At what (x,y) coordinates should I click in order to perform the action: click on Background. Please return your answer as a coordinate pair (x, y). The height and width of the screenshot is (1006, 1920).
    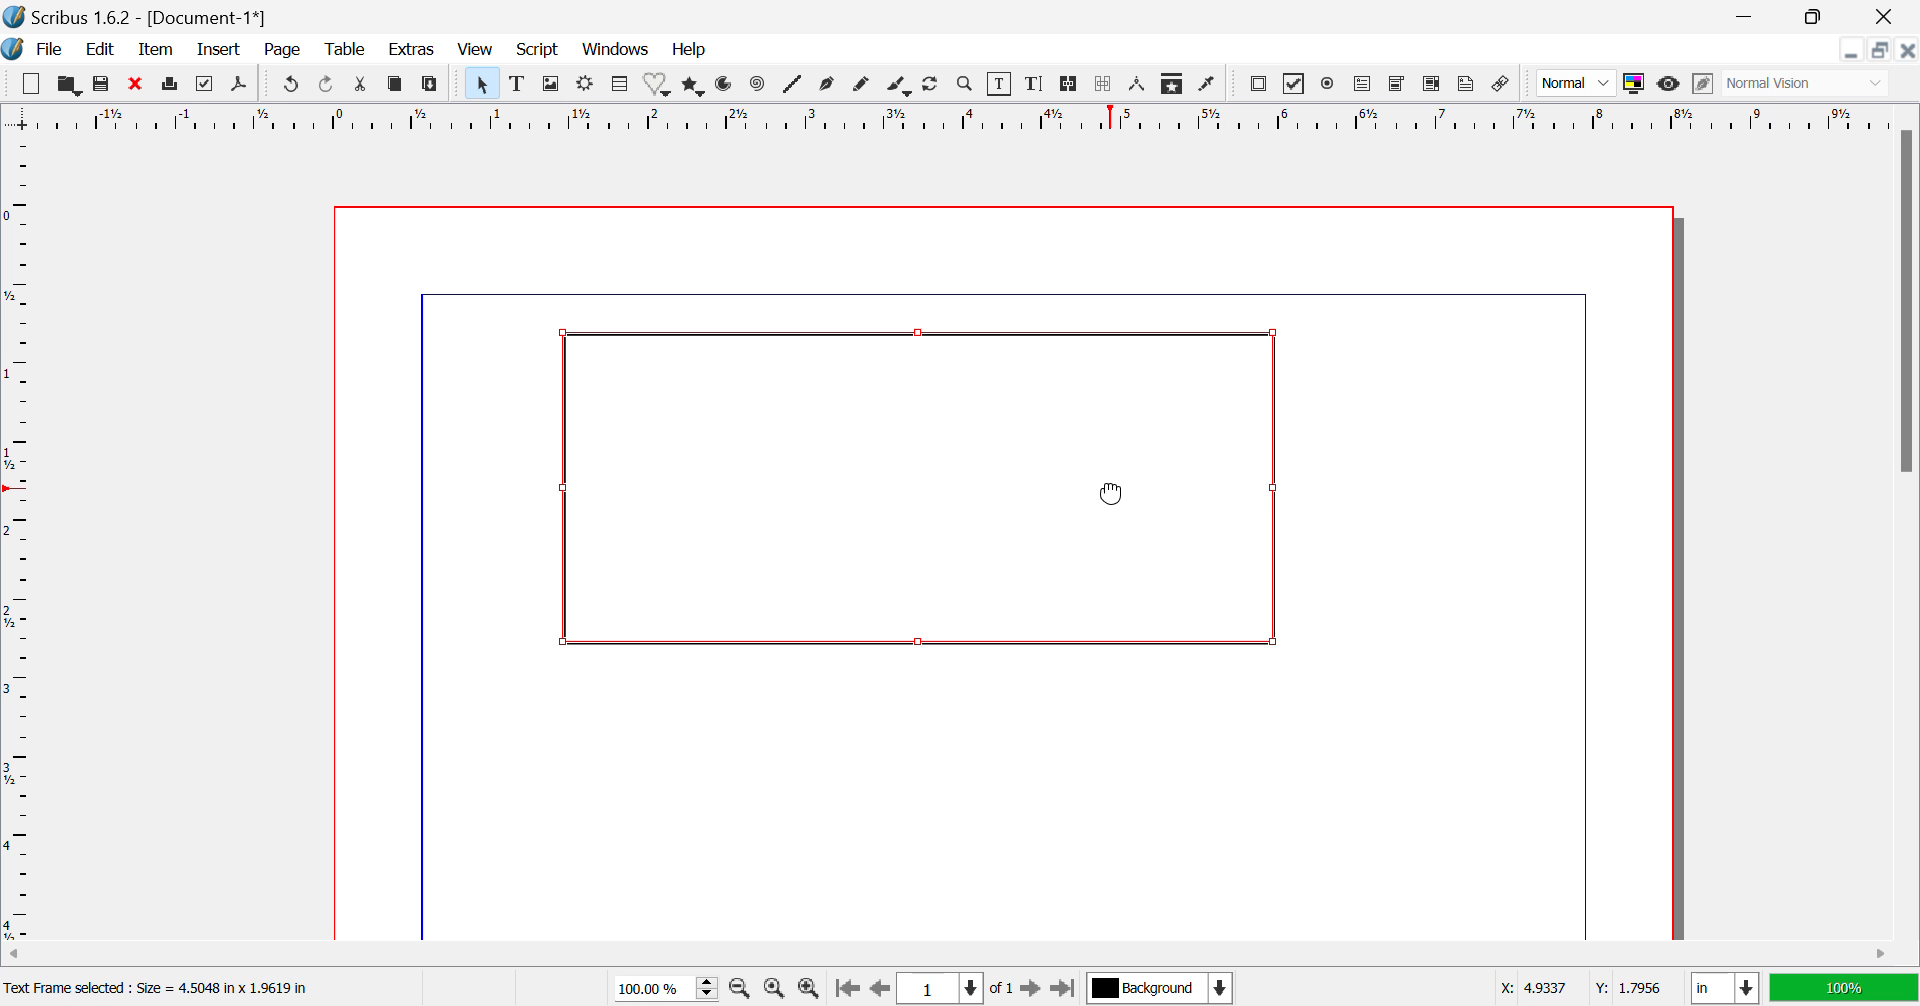
    Looking at the image, I should click on (1158, 987).